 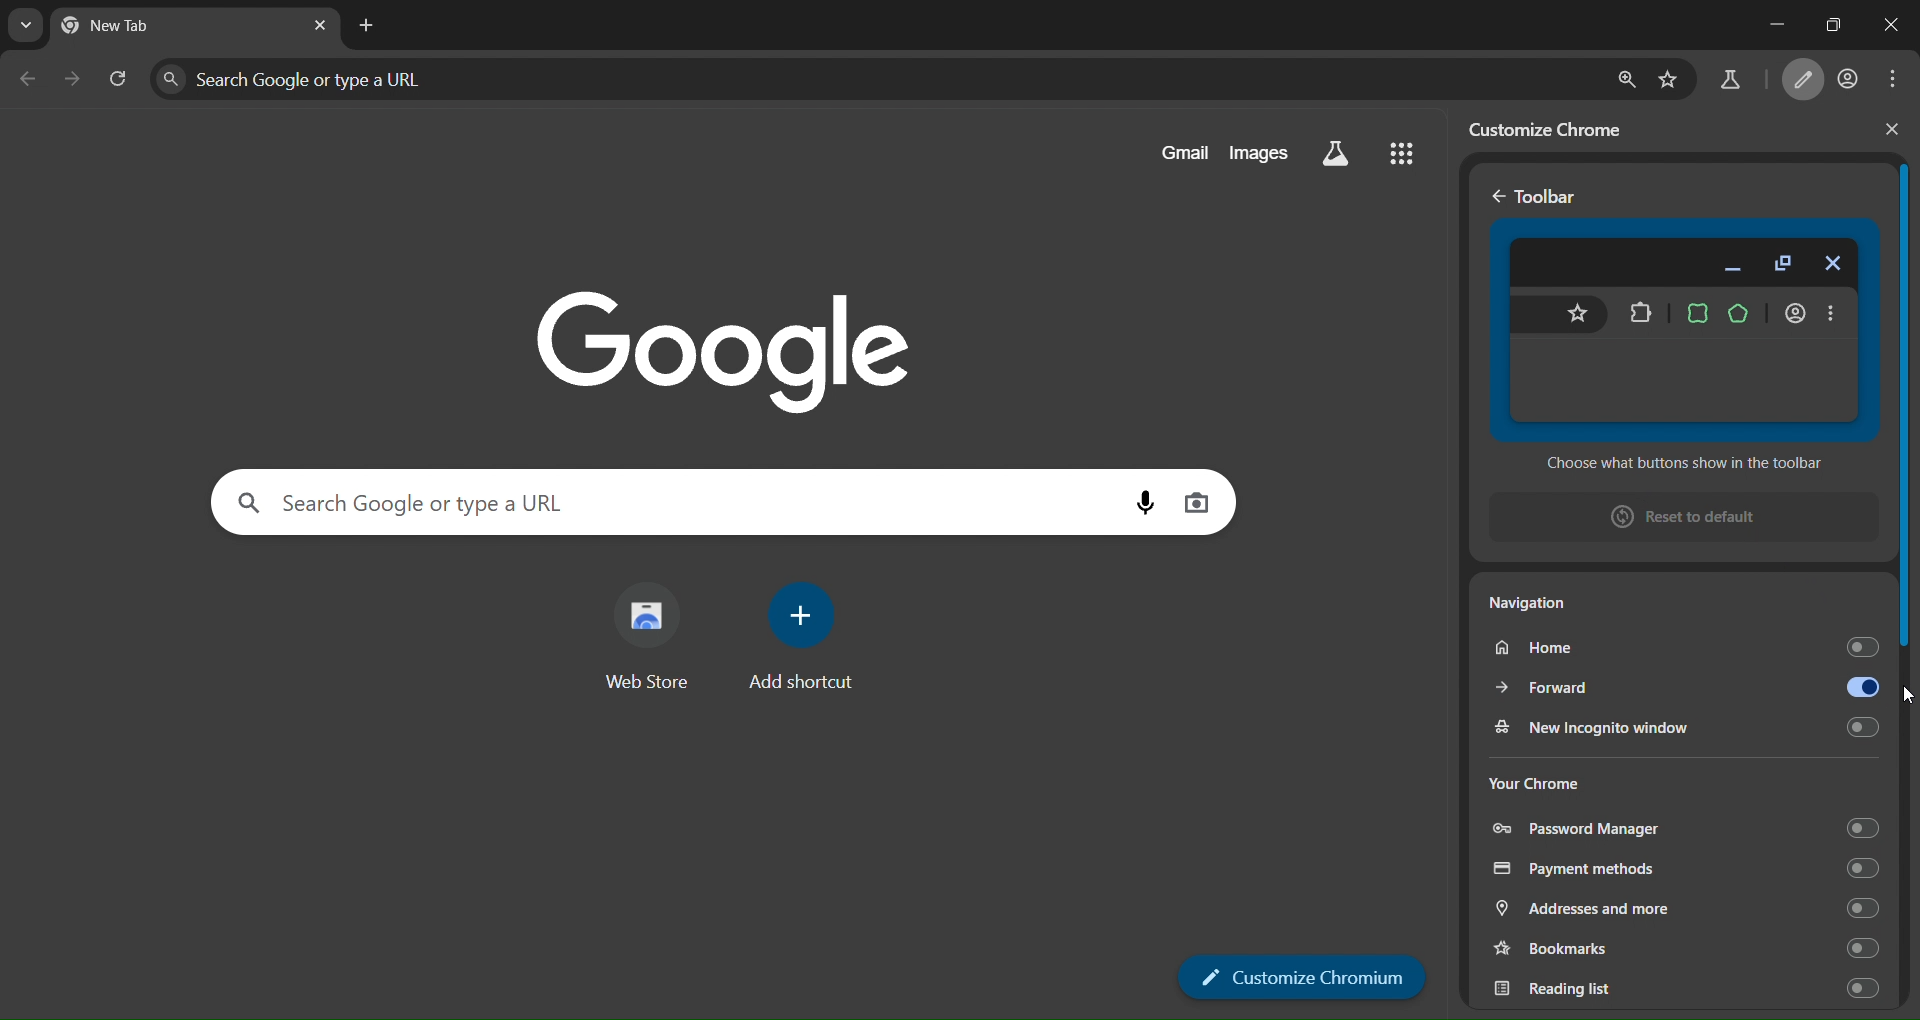 What do you see at coordinates (1336, 154) in the screenshot?
I see `searrch labs` at bounding box center [1336, 154].